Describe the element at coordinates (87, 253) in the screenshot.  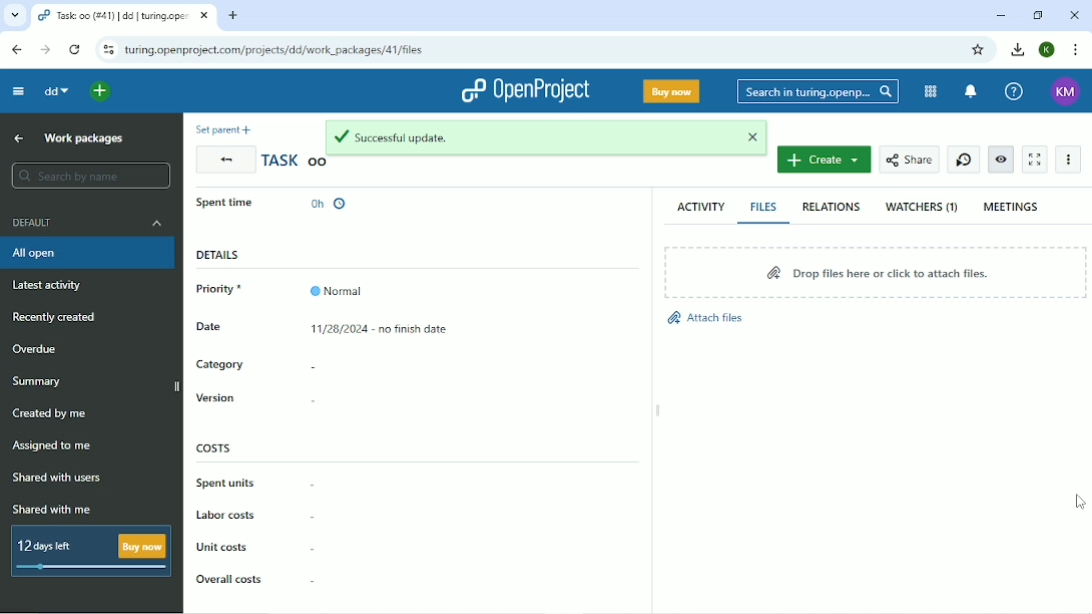
I see `All open` at that location.